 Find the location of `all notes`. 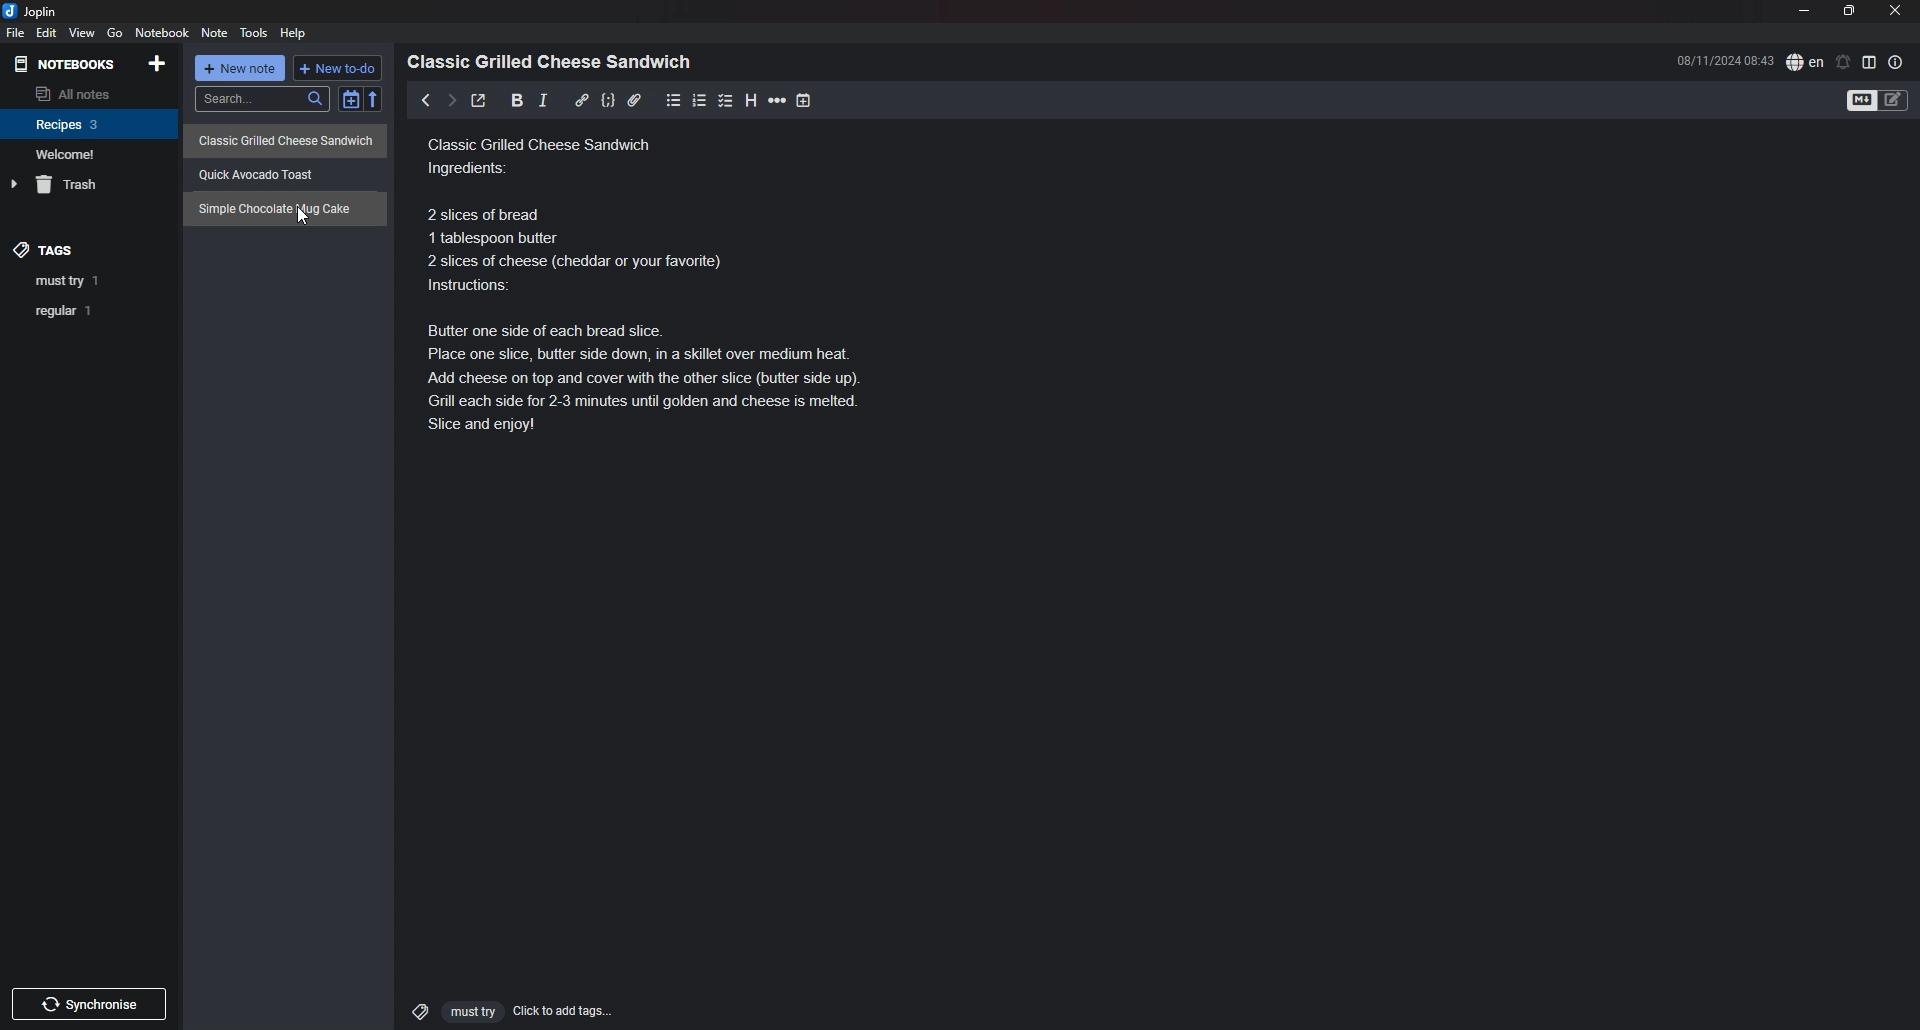

all notes is located at coordinates (86, 93).